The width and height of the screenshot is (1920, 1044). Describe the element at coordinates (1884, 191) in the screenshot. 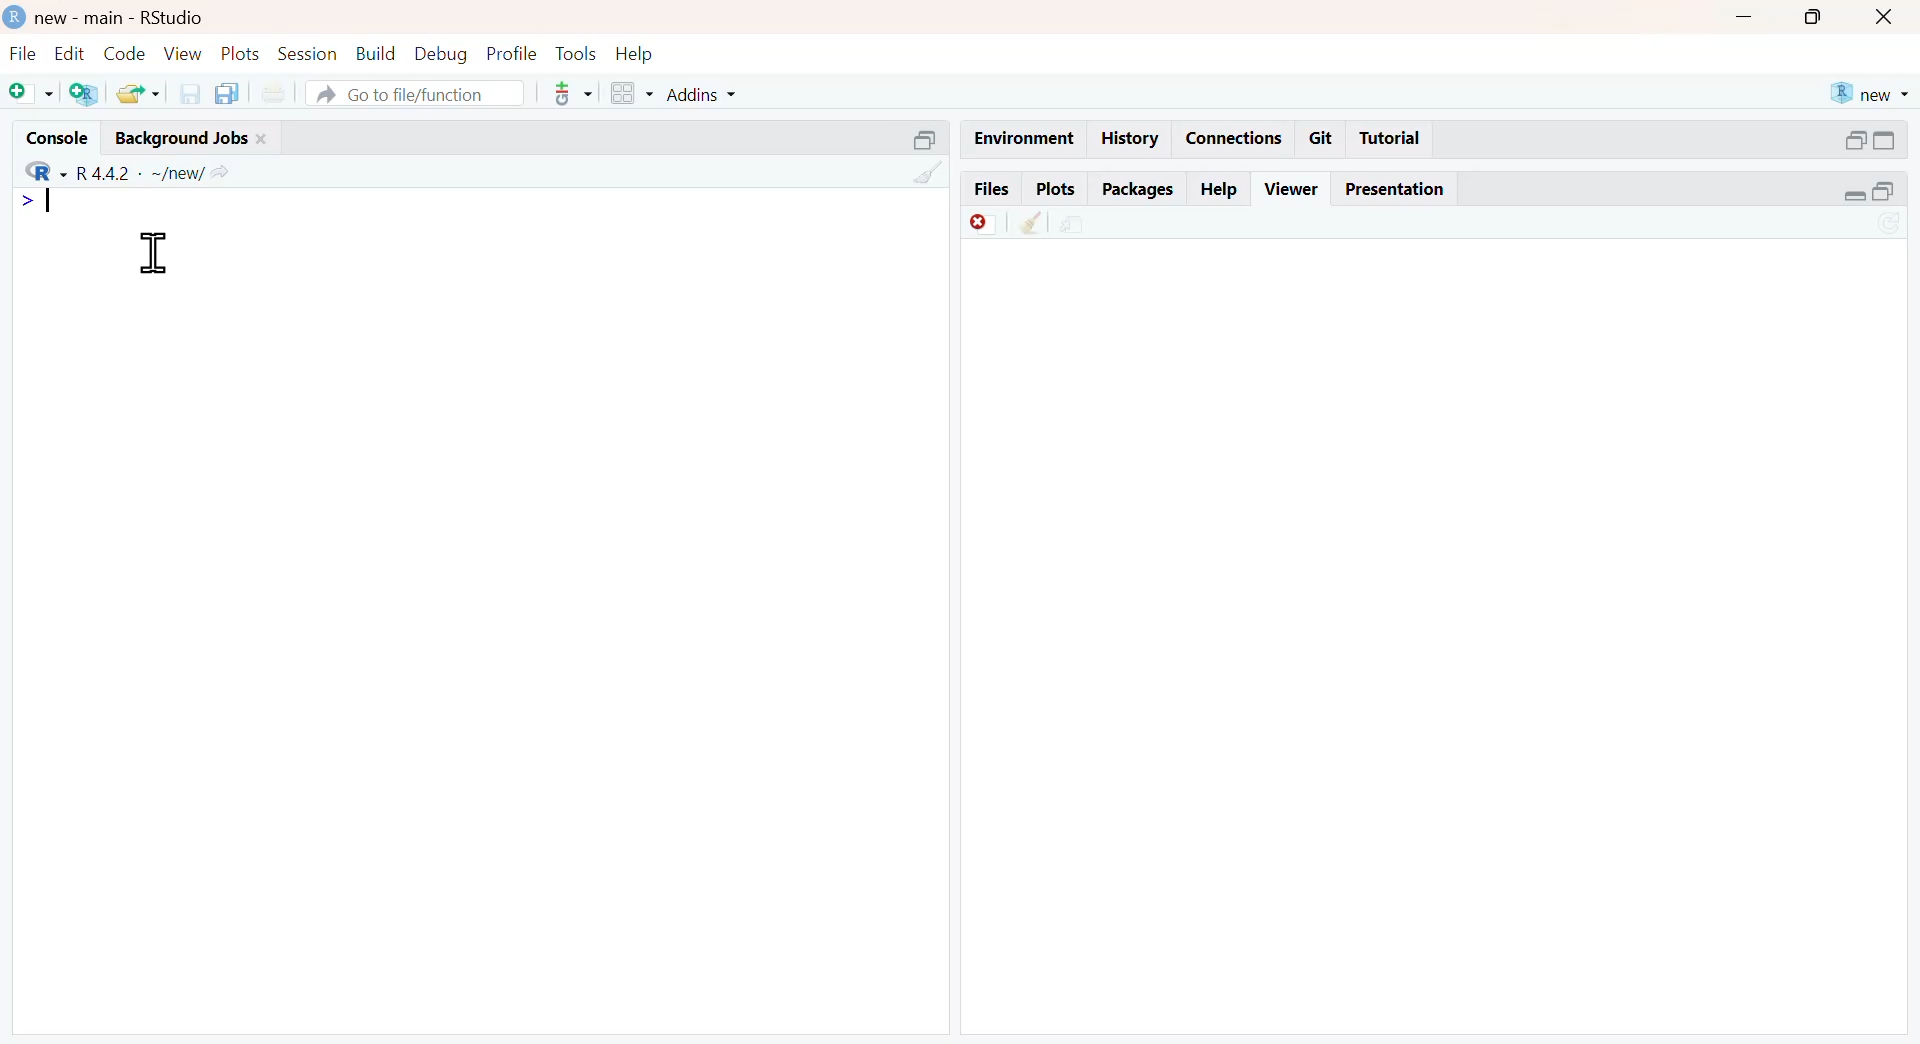

I see `open in separate window` at that location.